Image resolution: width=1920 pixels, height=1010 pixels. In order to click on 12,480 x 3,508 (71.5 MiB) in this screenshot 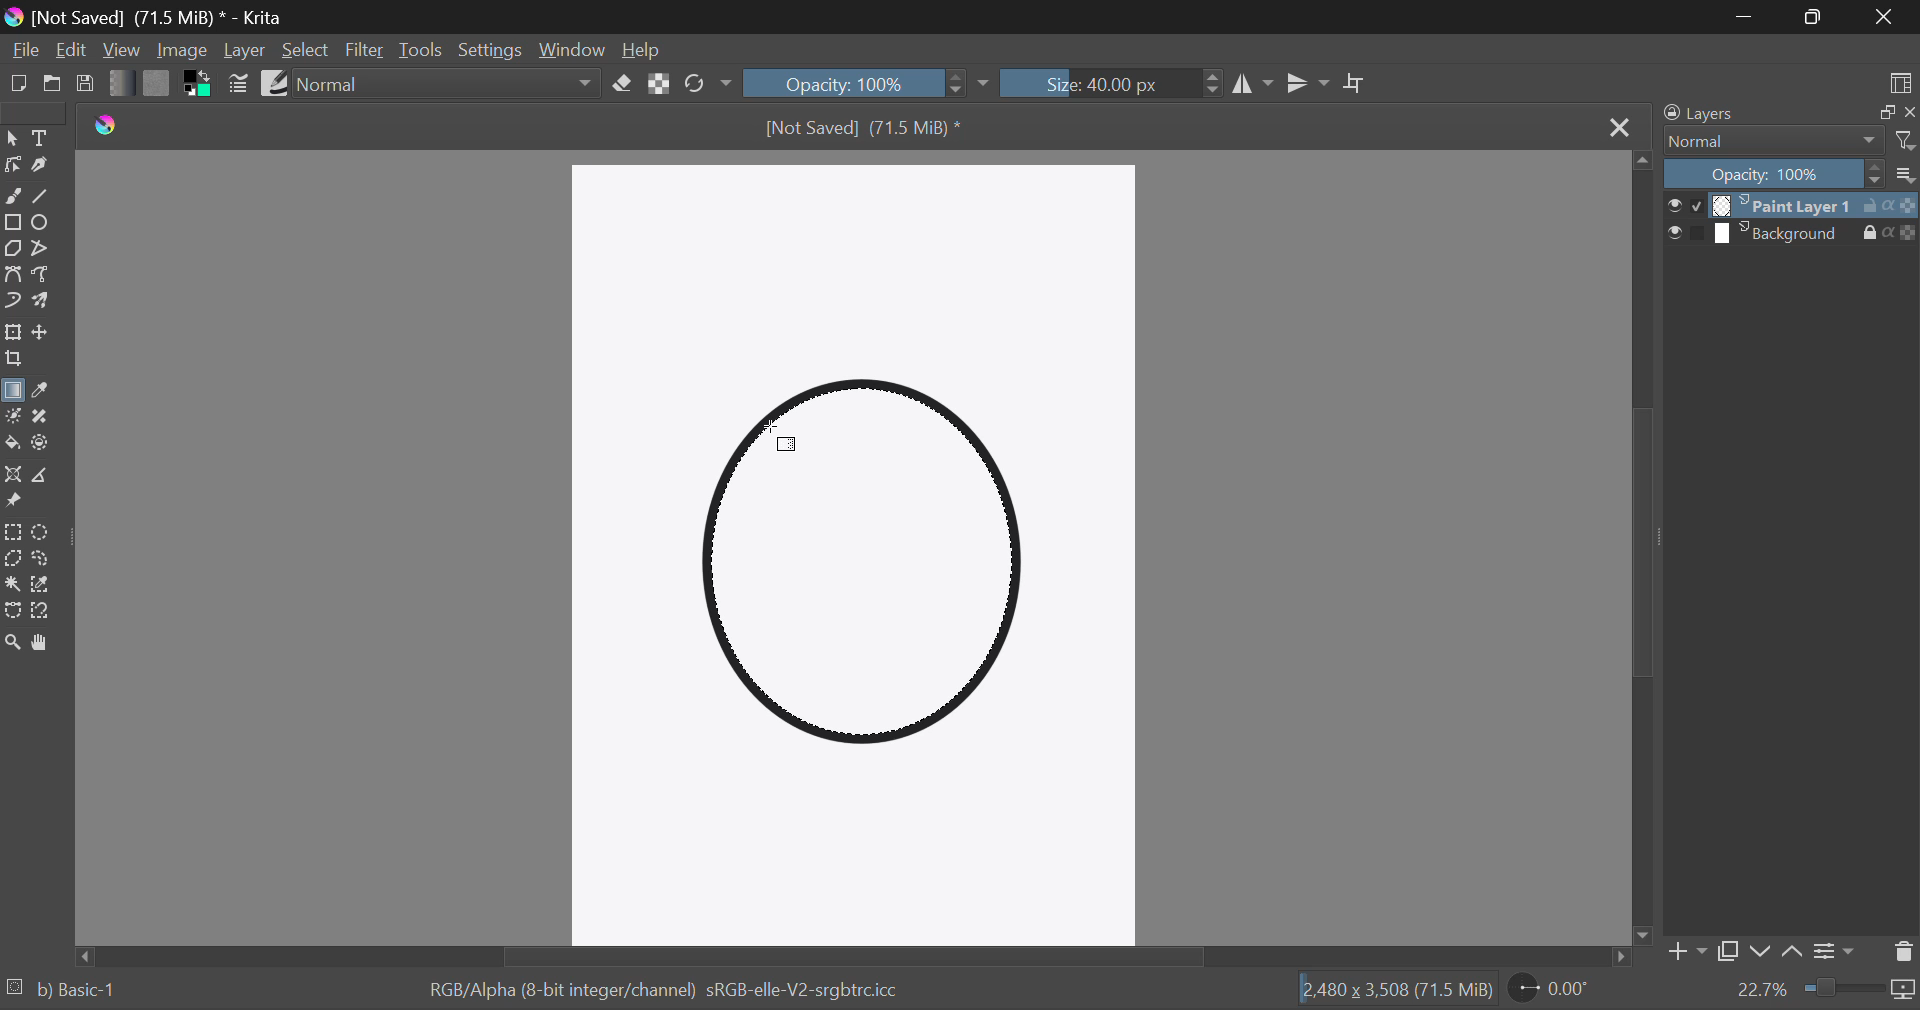, I will do `click(1396, 990)`.